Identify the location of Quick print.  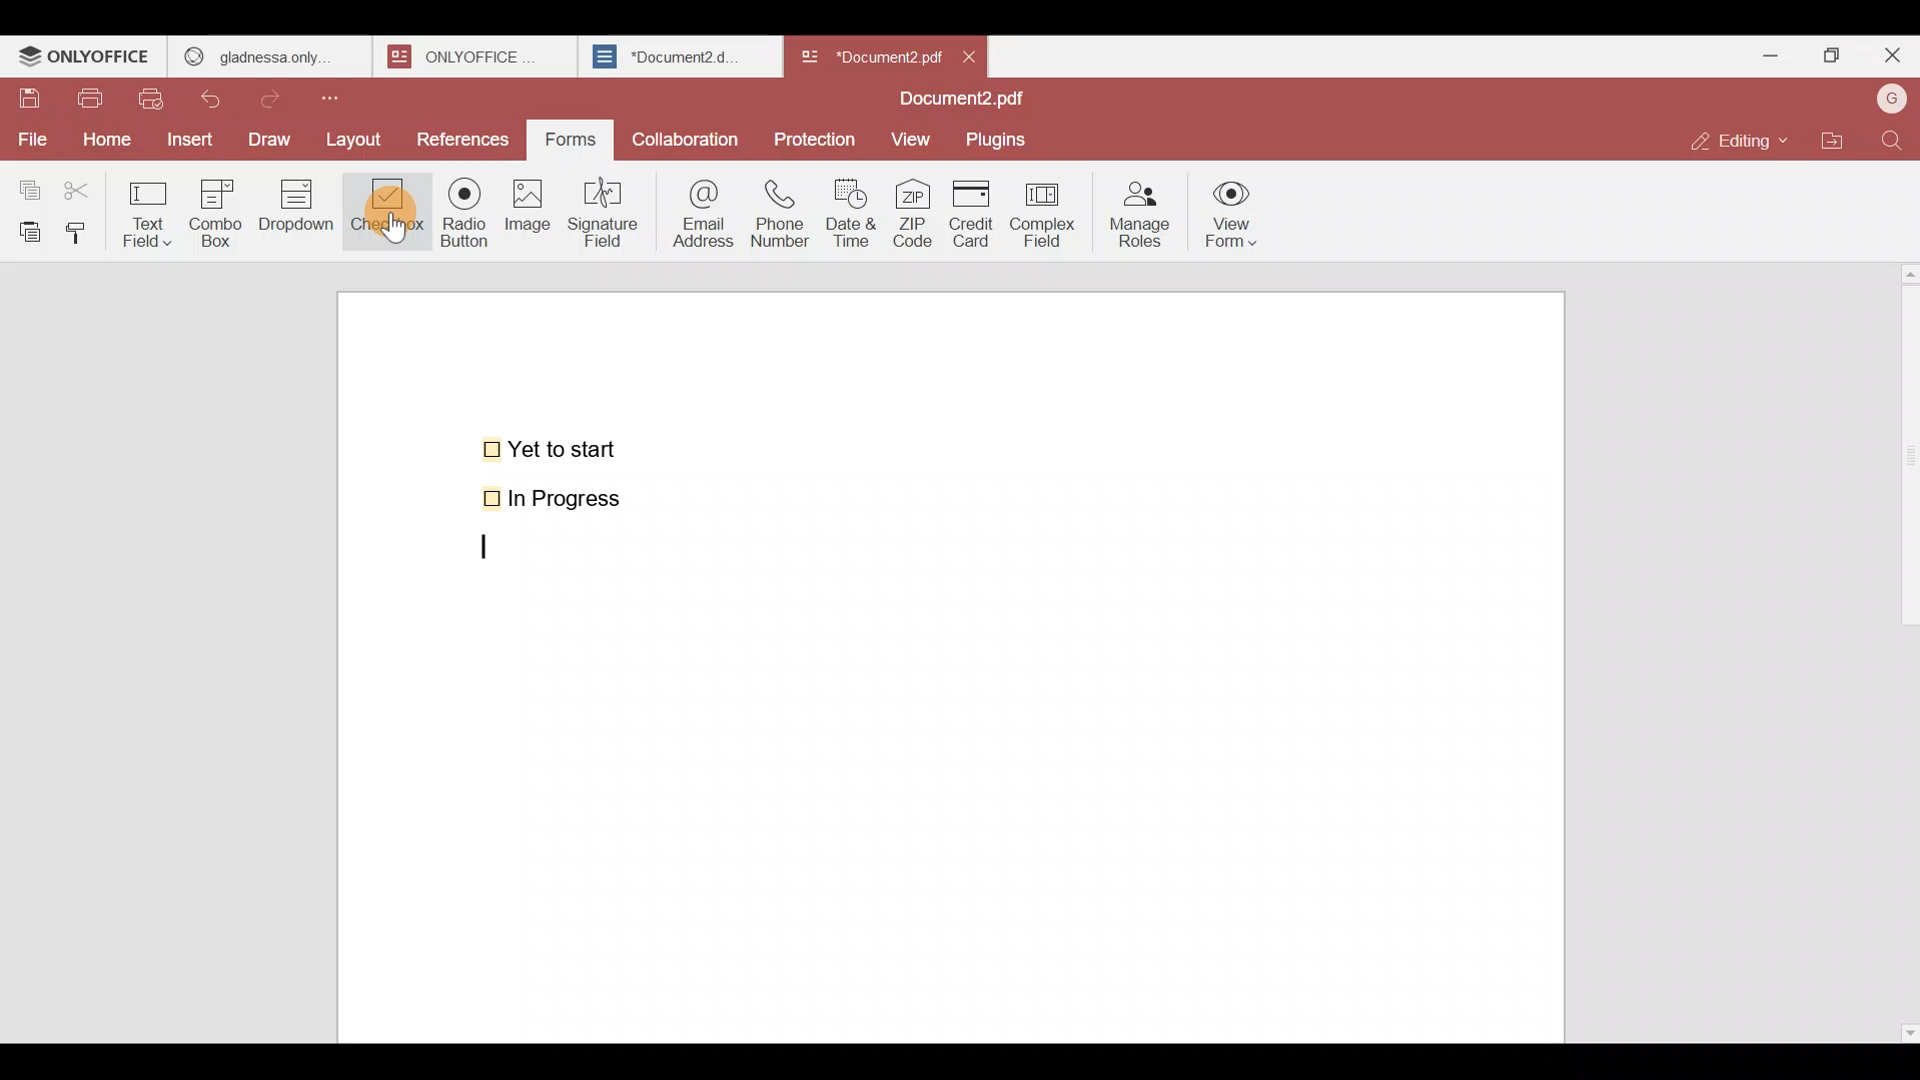
(157, 98).